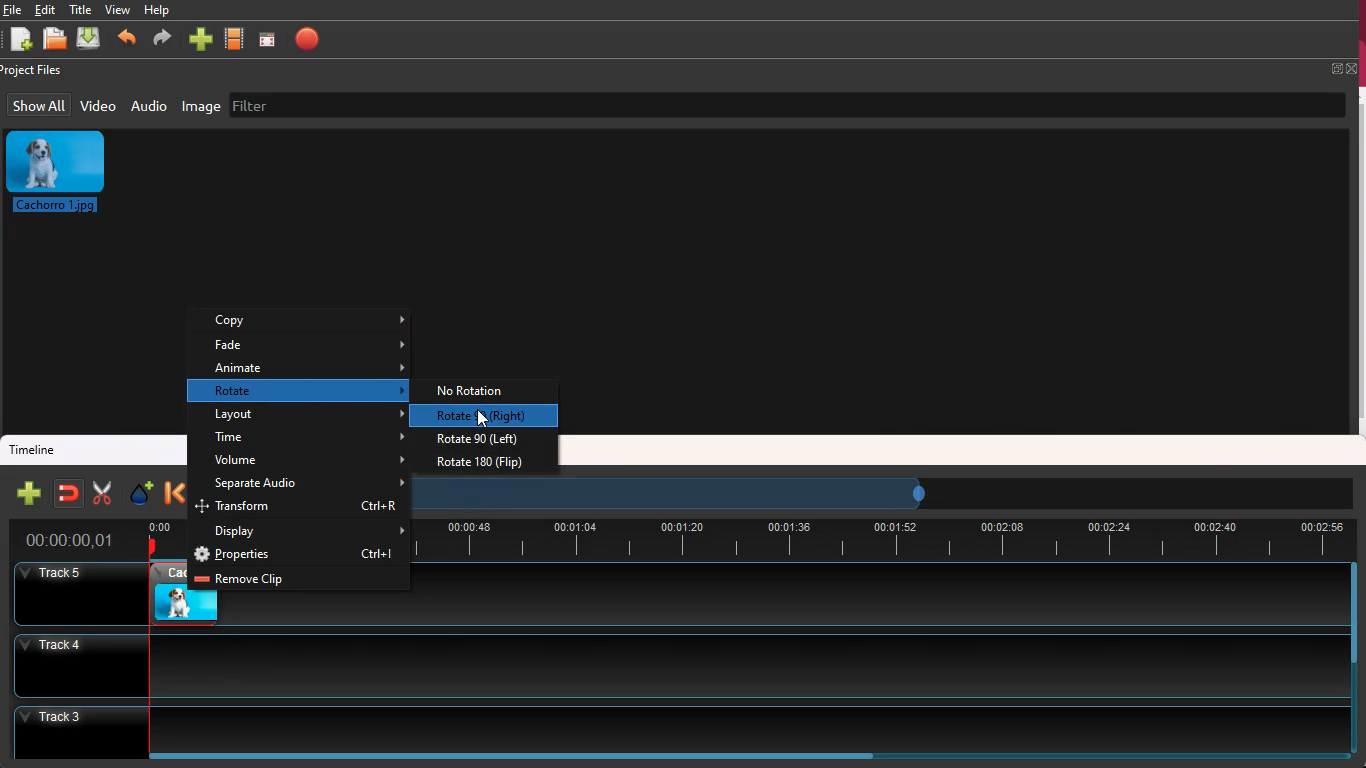  Describe the element at coordinates (174, 493) in the screenshot. I see `backward` at that location.